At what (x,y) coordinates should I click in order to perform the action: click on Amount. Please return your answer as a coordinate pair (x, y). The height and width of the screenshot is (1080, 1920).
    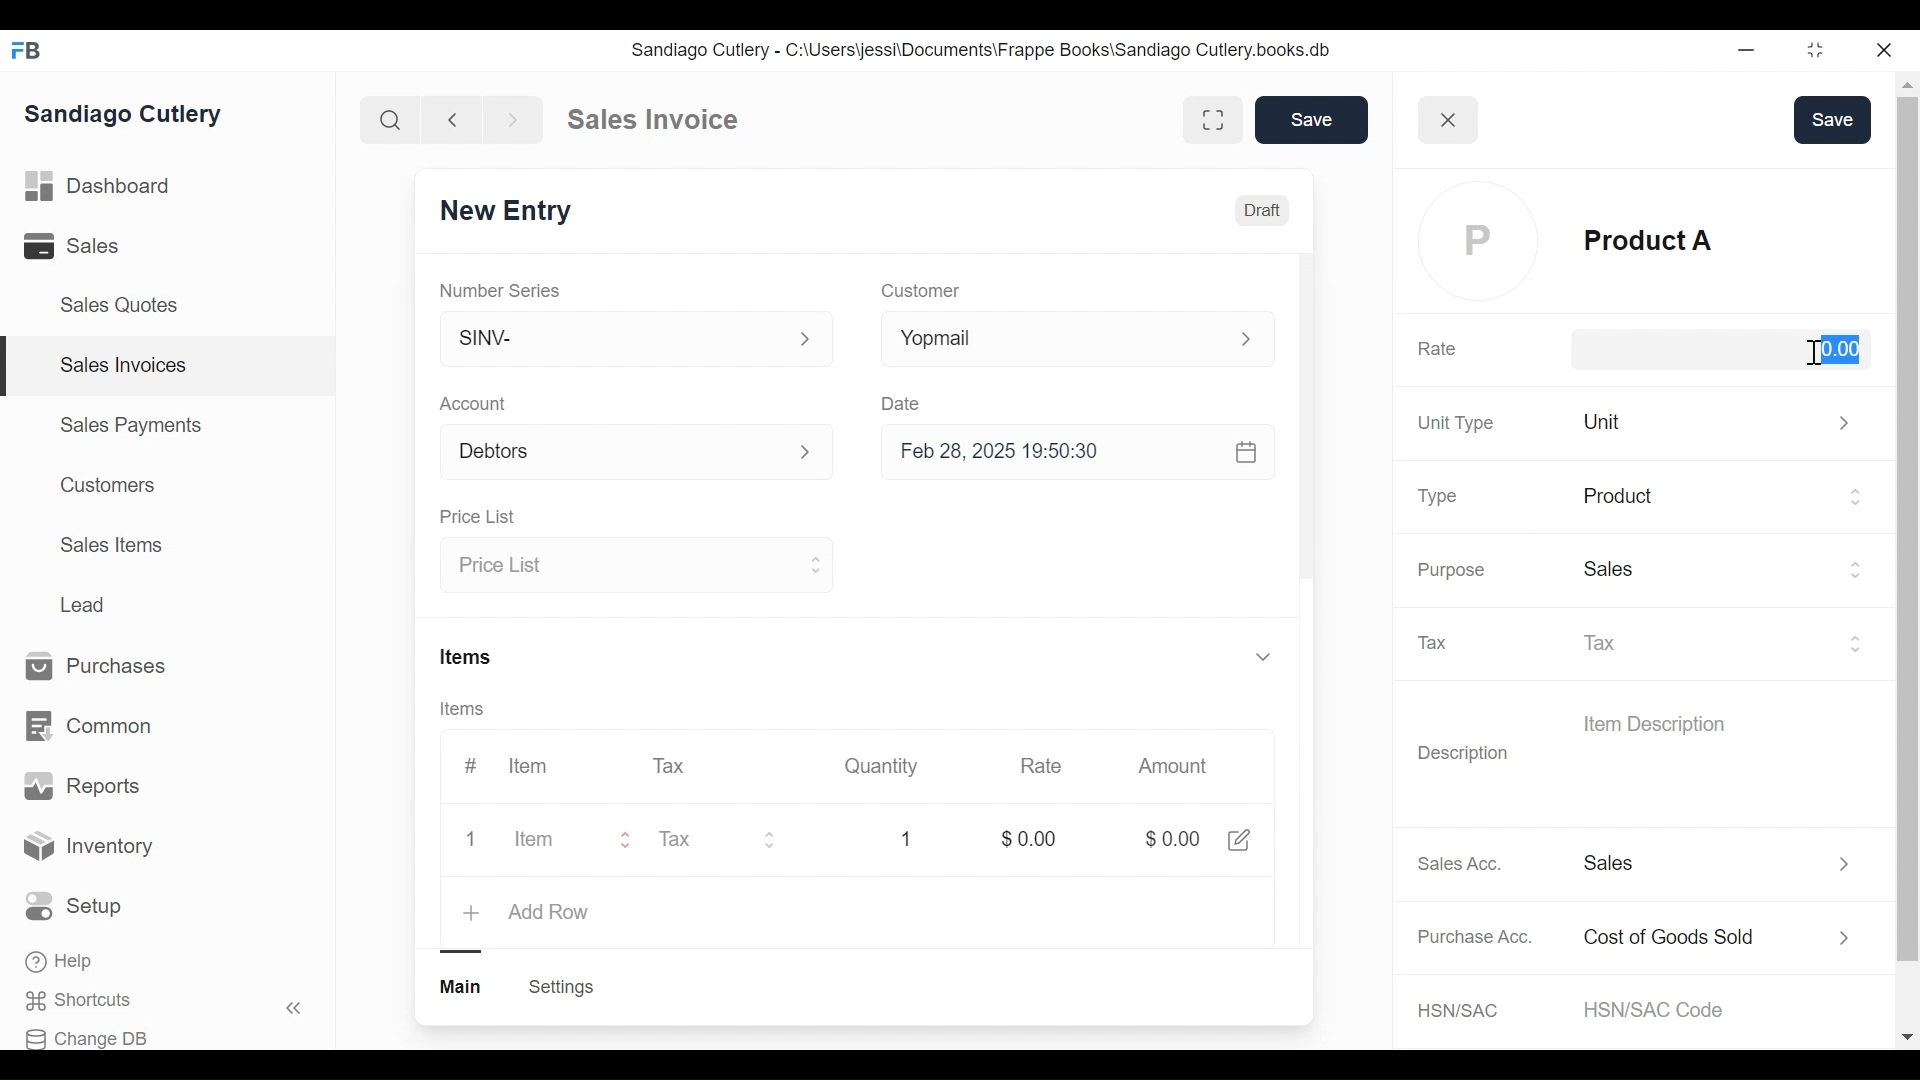
    Looking at the image, I should click on (1170, 768).